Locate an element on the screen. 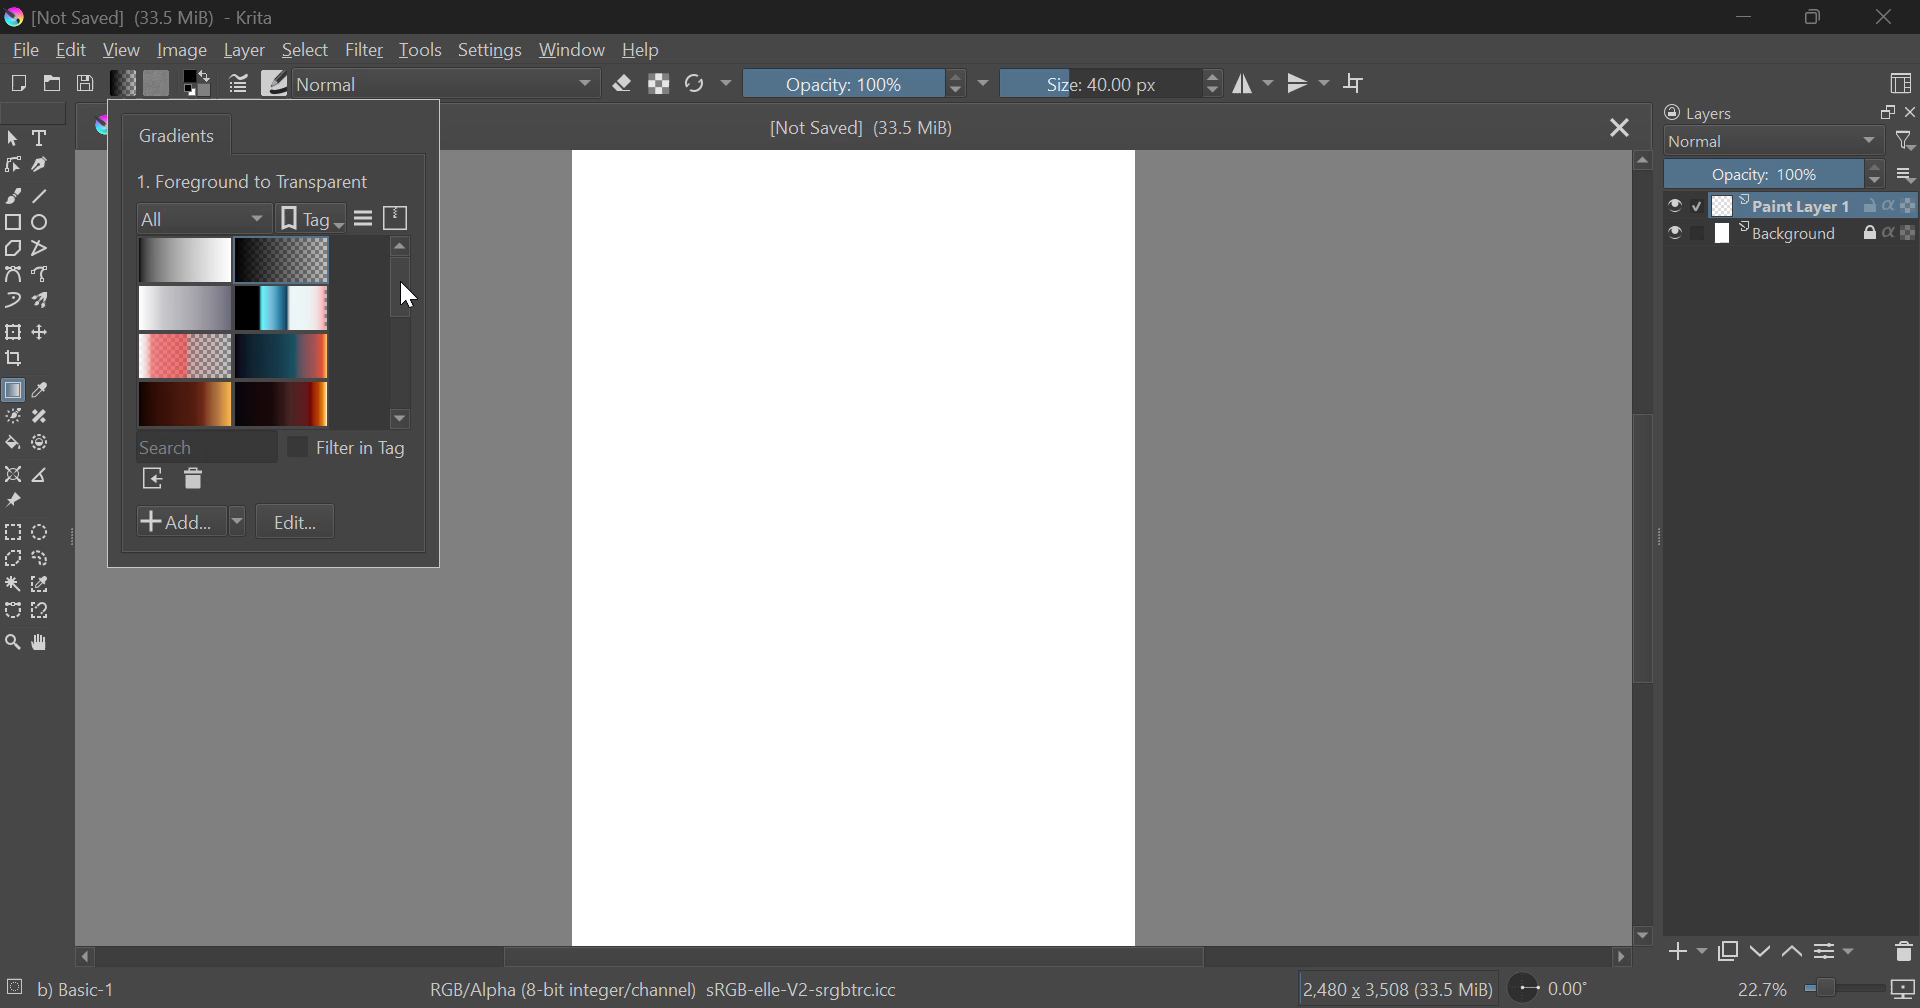  All is located at coordinates (204, 216).